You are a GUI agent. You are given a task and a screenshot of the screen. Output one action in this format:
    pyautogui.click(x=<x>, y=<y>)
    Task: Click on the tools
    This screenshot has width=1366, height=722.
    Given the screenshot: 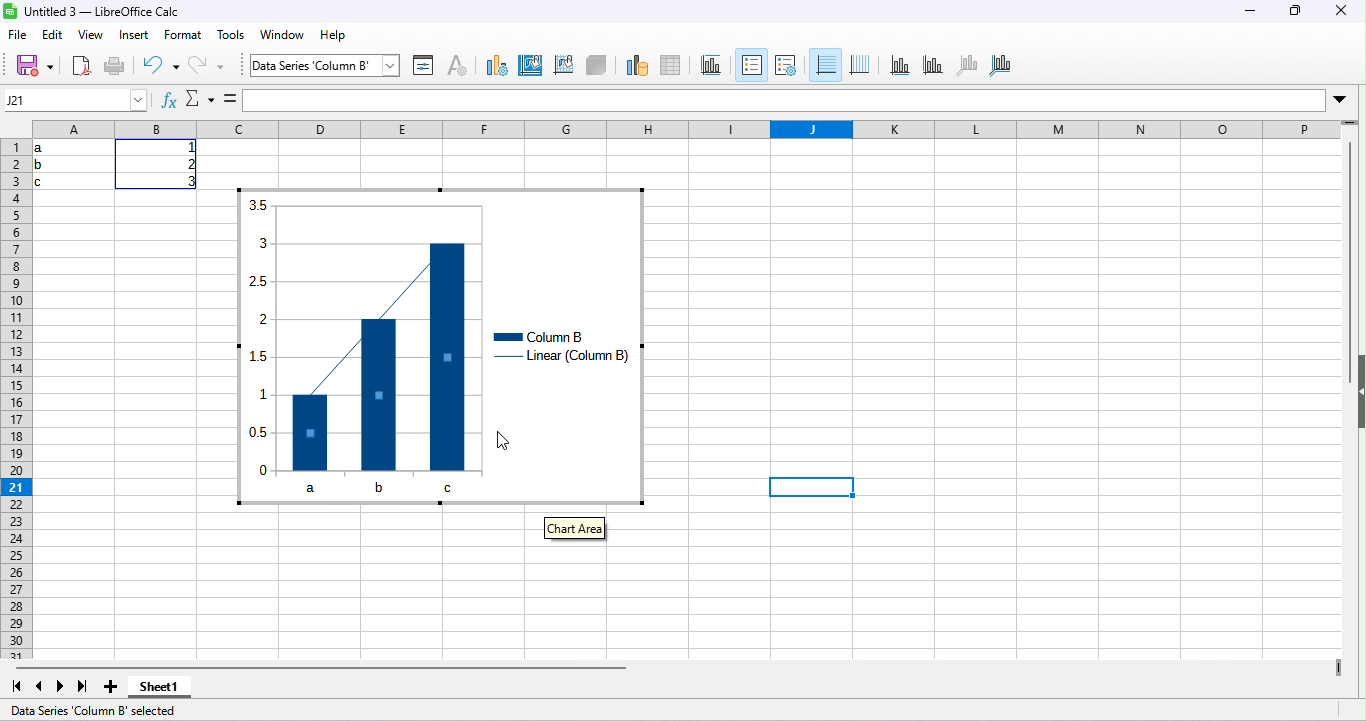 What is the action you would take?
    pyautogui.click(x=234, y=38)
    